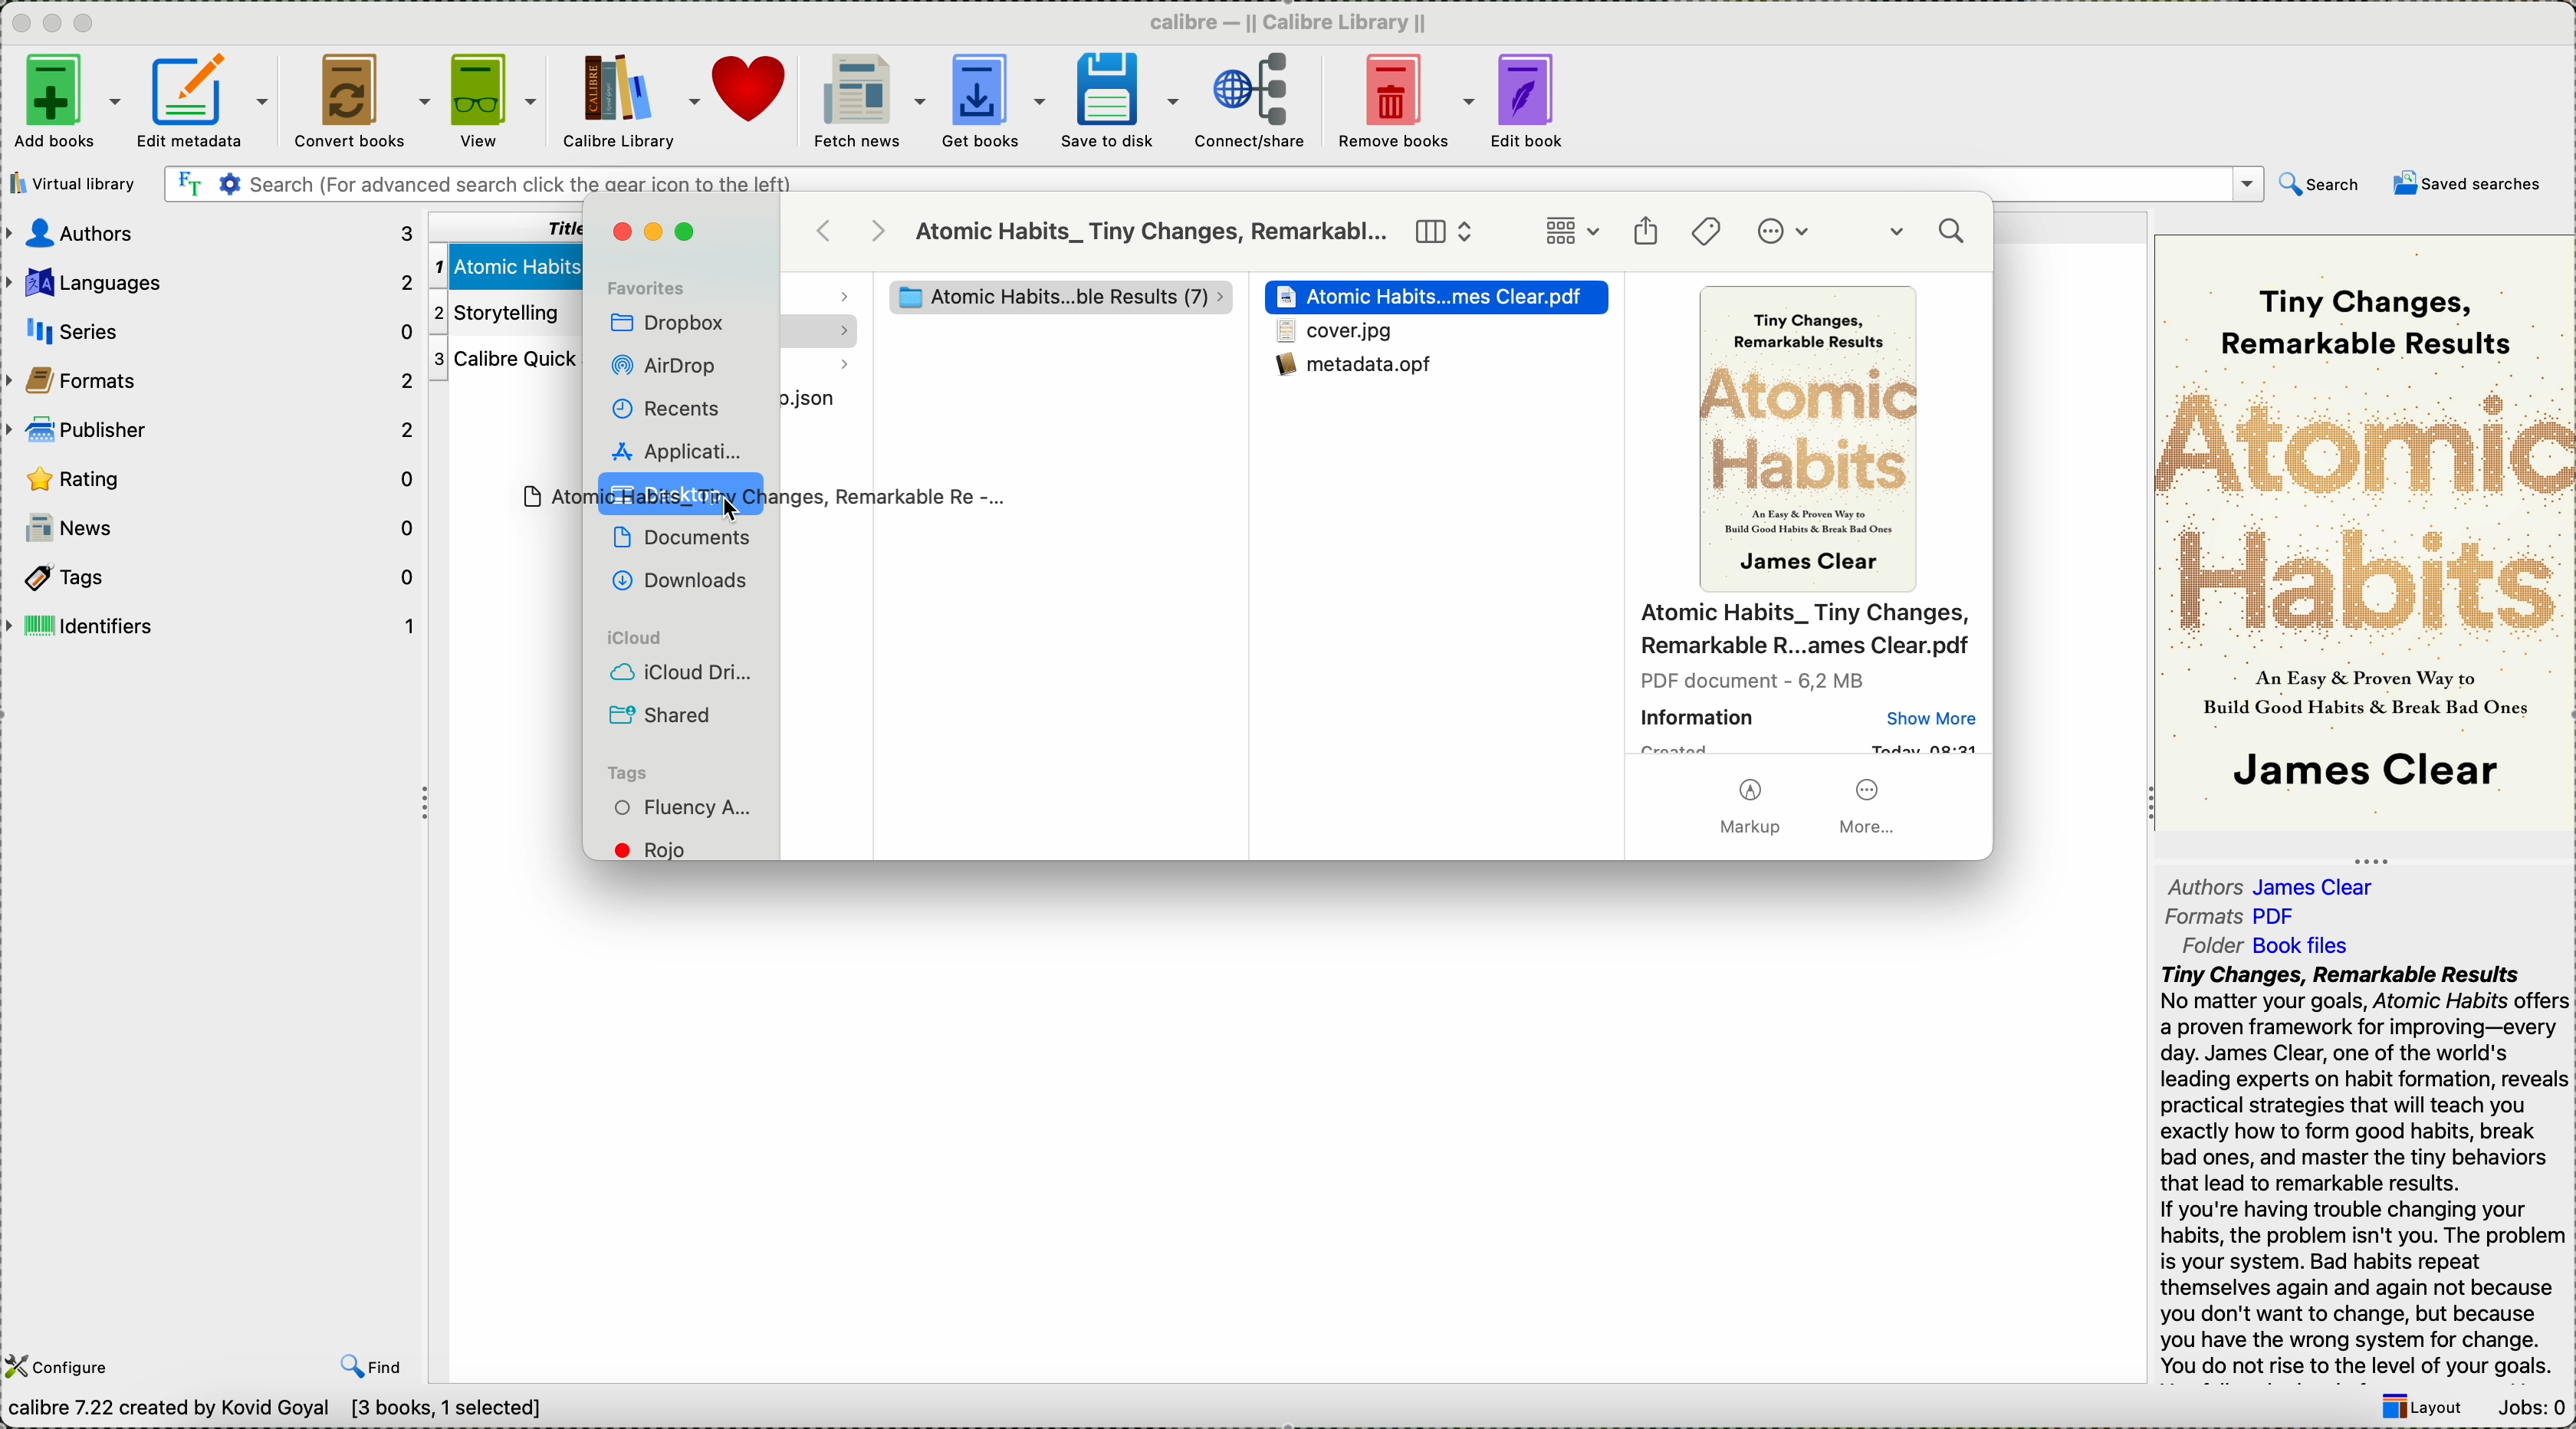 The image size is (2576, 1429). I want to click on Atomic Habbits, so click(1440, 298).